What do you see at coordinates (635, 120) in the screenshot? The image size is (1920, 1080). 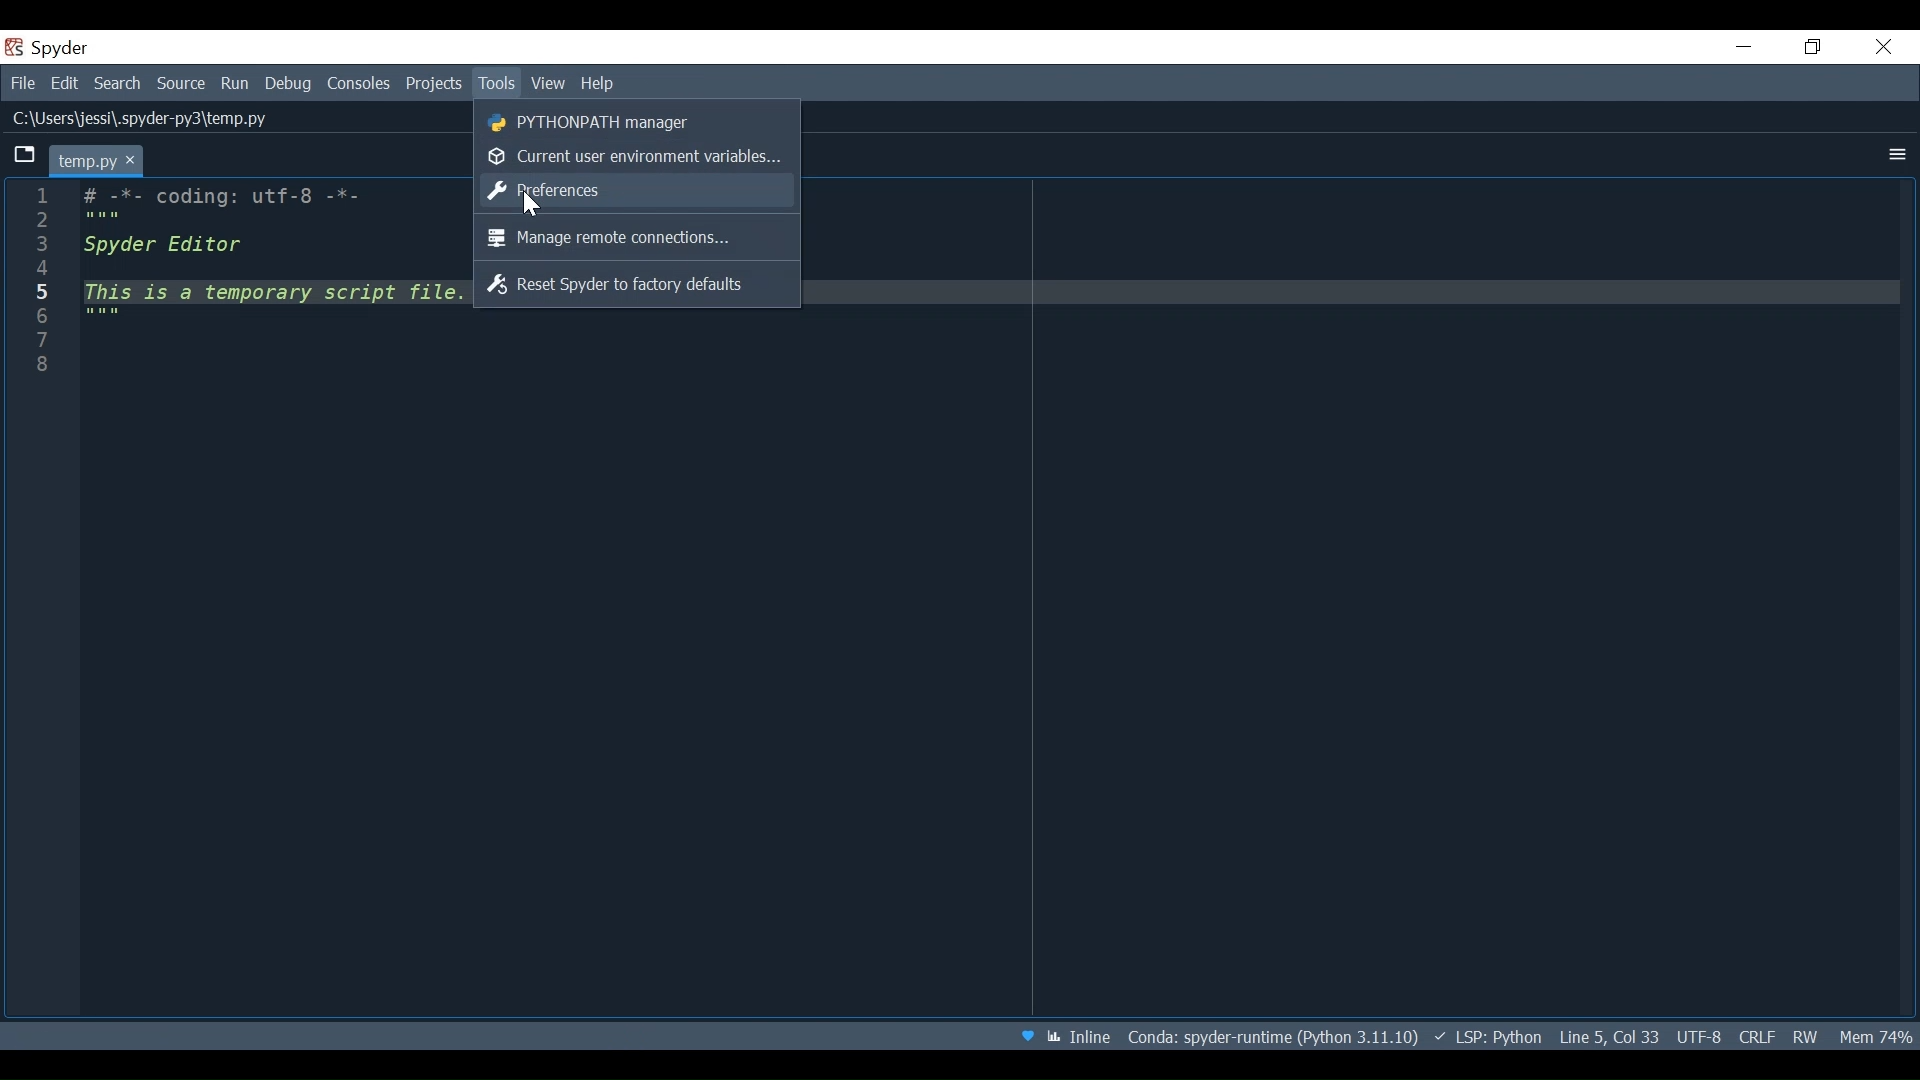 I see `PYTHONPATH Manager` at bounding box center [635, 120].